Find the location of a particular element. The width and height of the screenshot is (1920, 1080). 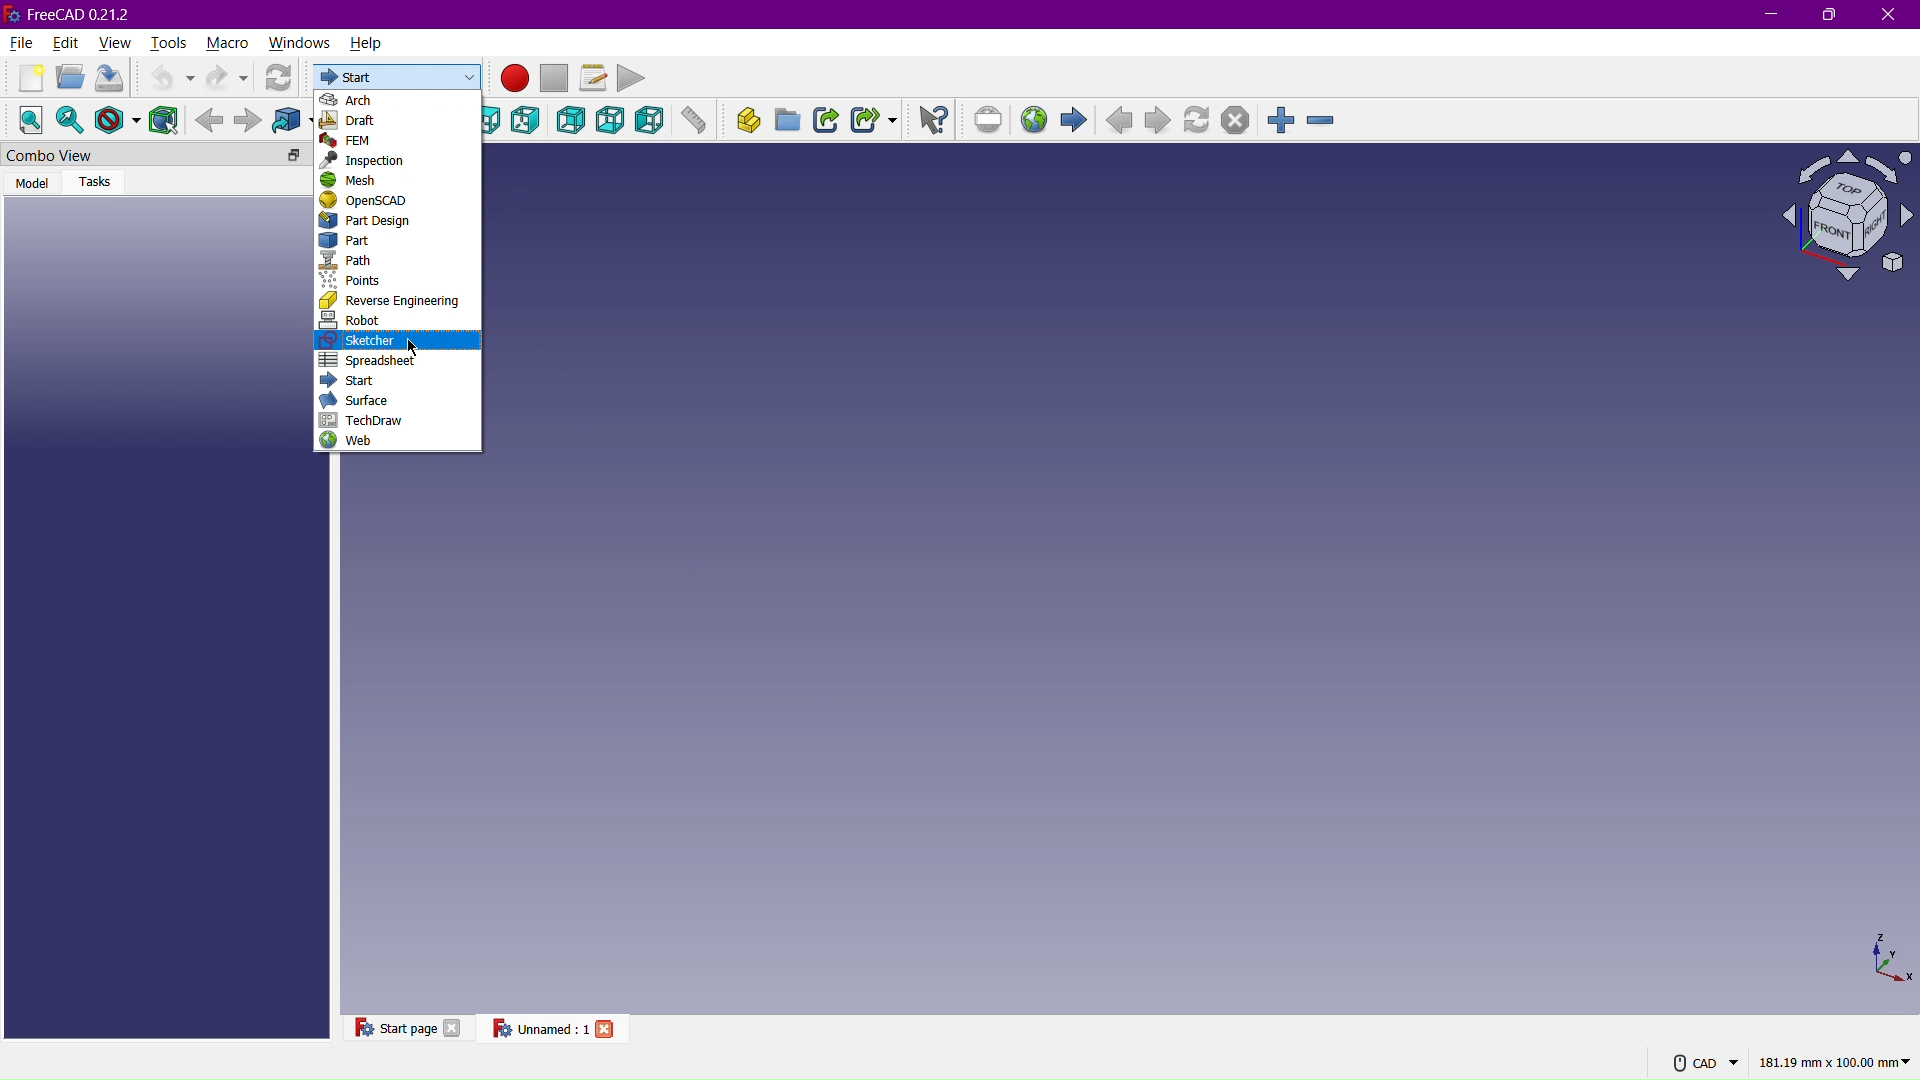

Open is located at coordinates (72, 77).